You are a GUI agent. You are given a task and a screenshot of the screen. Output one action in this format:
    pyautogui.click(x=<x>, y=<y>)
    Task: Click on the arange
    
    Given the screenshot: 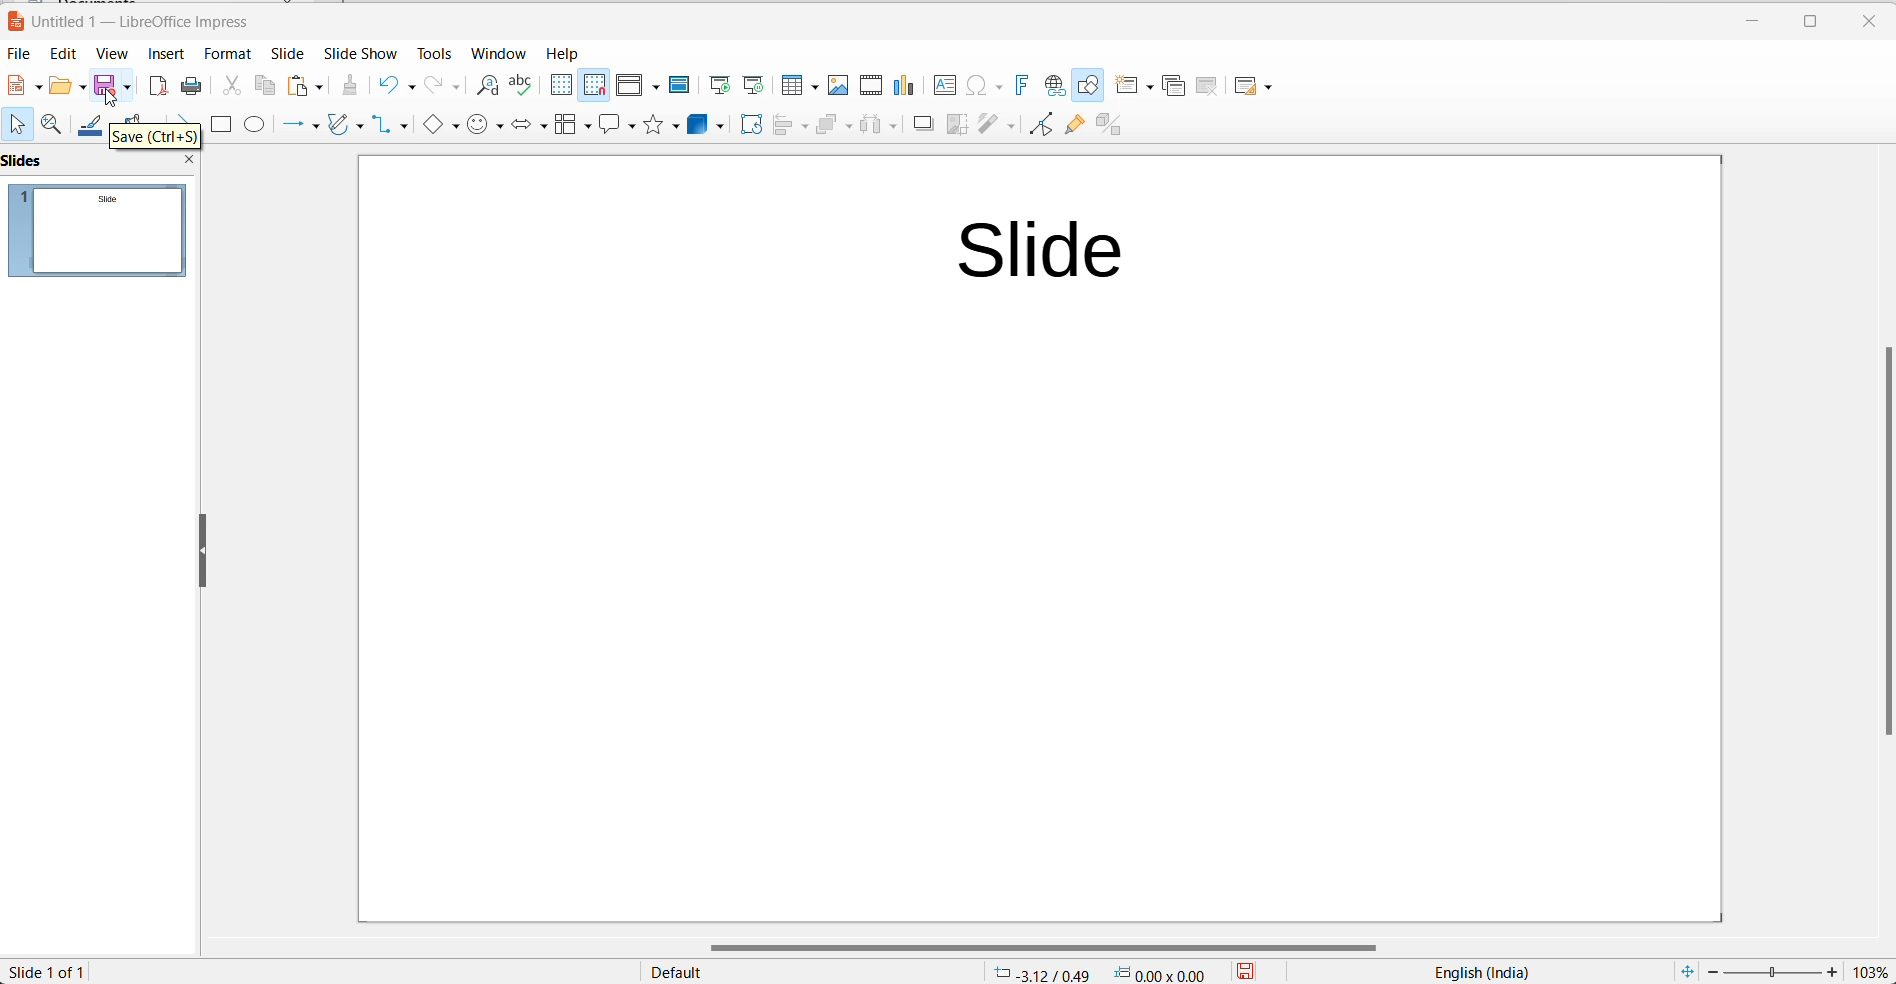 What is the action you would take?
    pyautogui.click(x=833, y=128)
    